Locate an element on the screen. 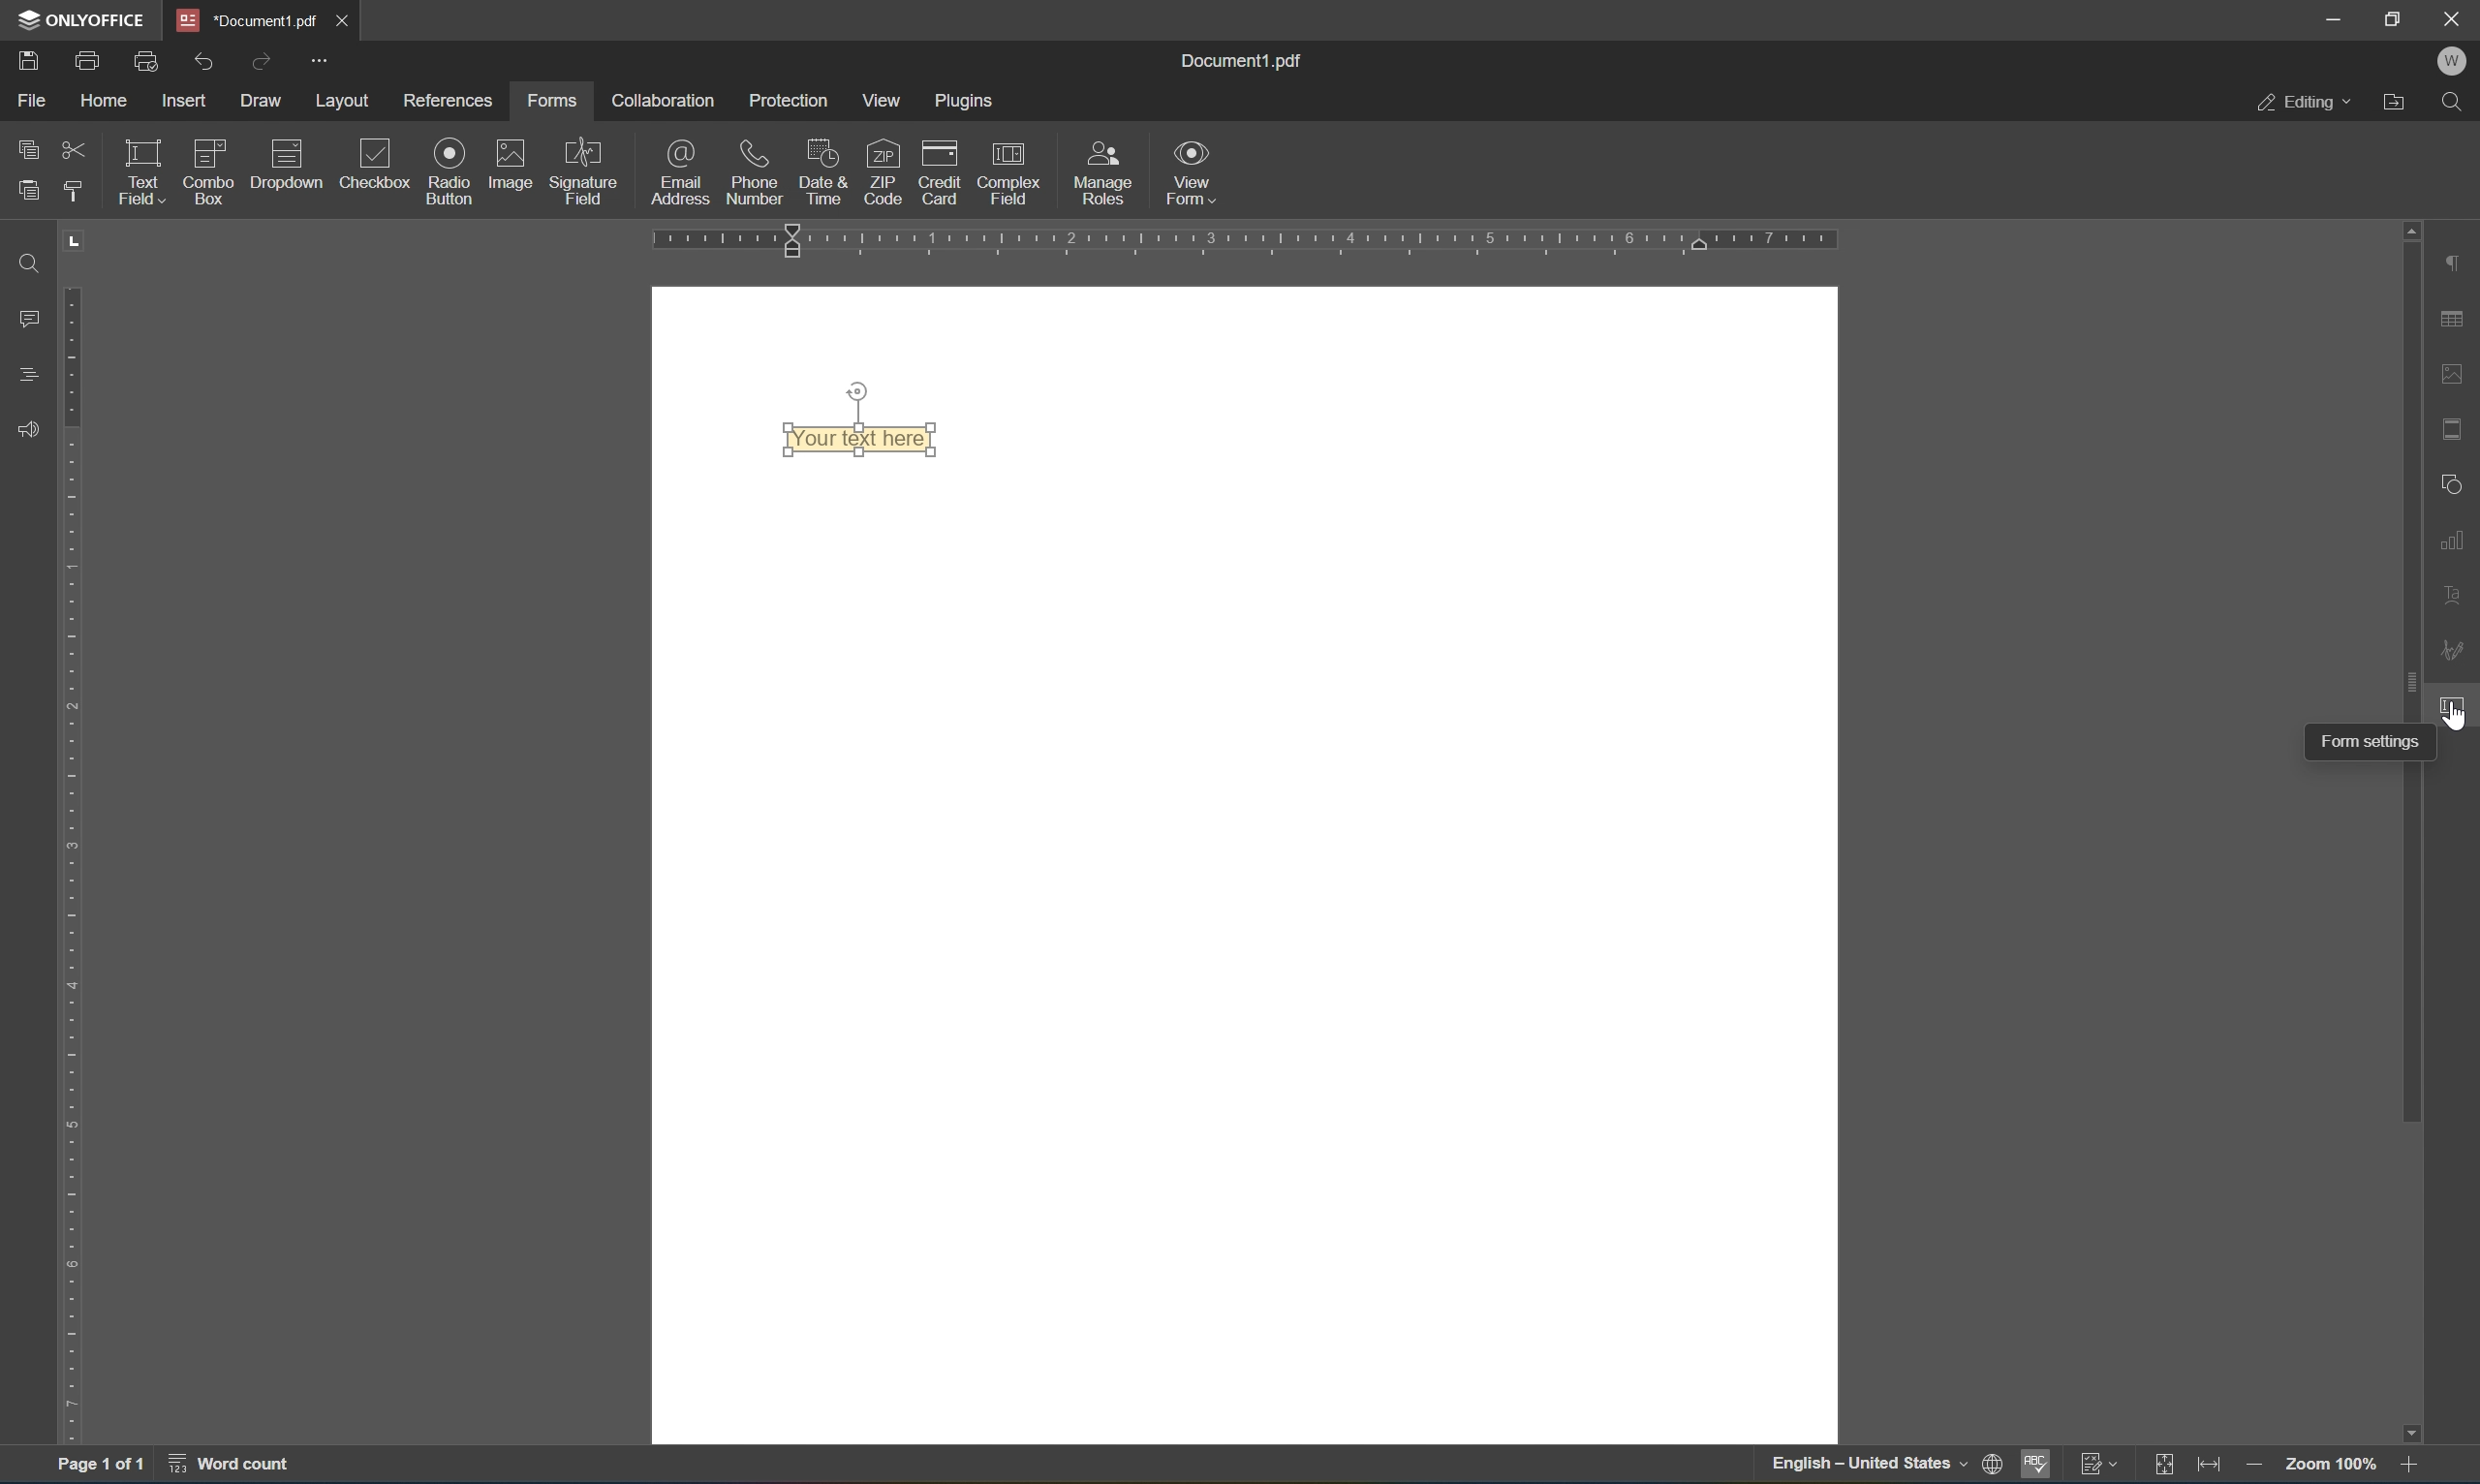 The image size is (2480, 1484). view is located at coordinates (885, 100).